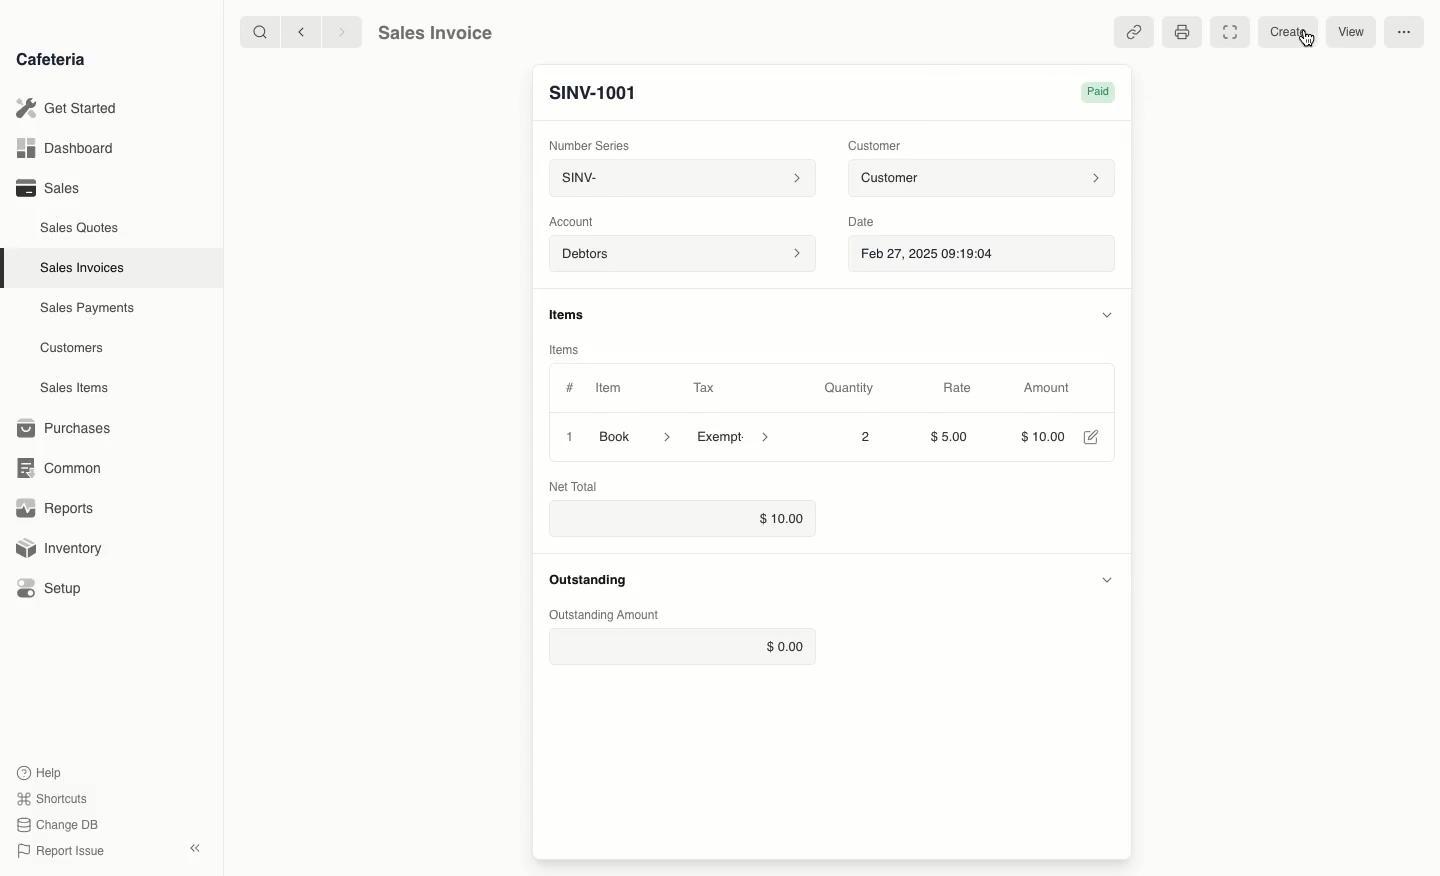 The image size is (1440, 876). Describe the element at coordinates (609, 387) in the screenshot. I see `Item` at that location.